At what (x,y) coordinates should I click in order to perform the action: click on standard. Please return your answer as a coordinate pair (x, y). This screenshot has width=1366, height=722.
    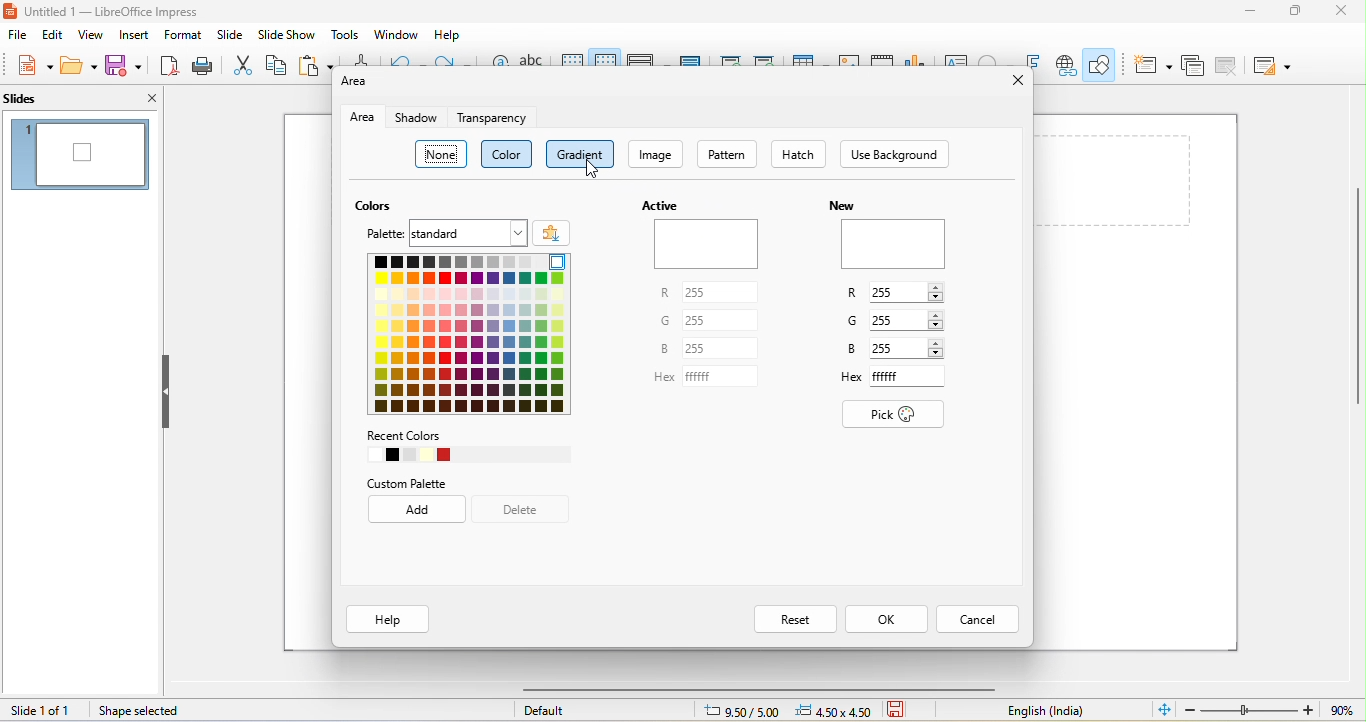
    Looking at the image, I should click on (469, 233).